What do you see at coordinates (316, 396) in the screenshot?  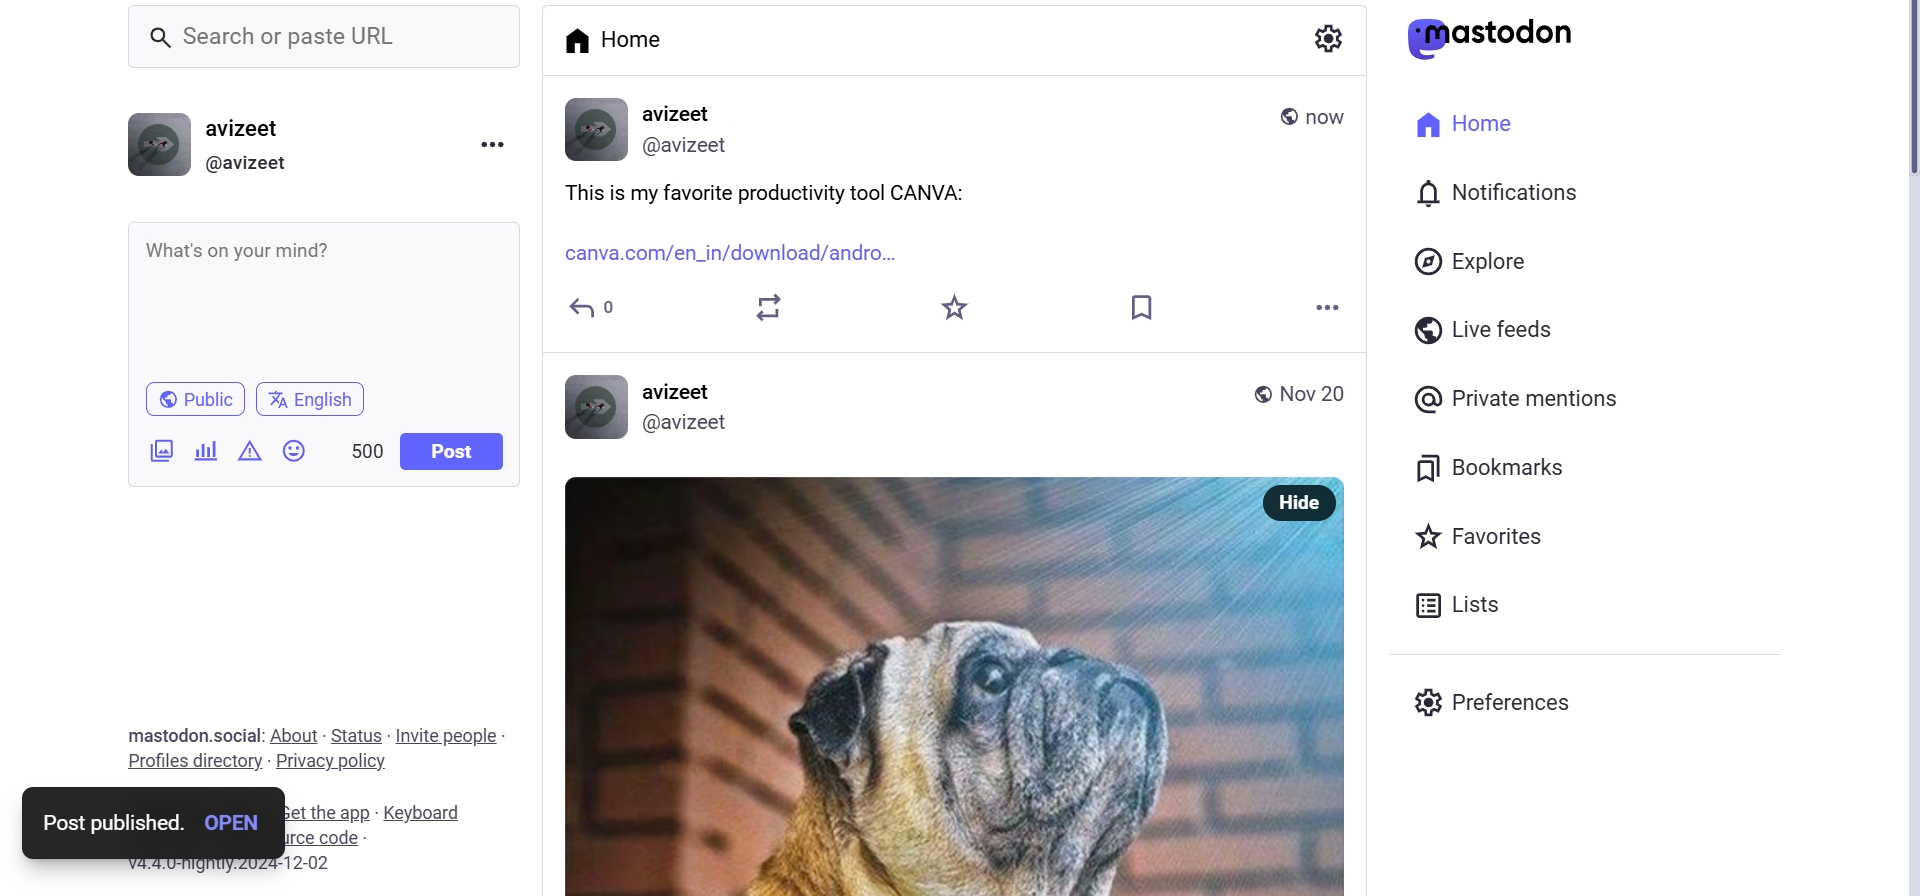 I see `english` at bounding box center [316, 396].